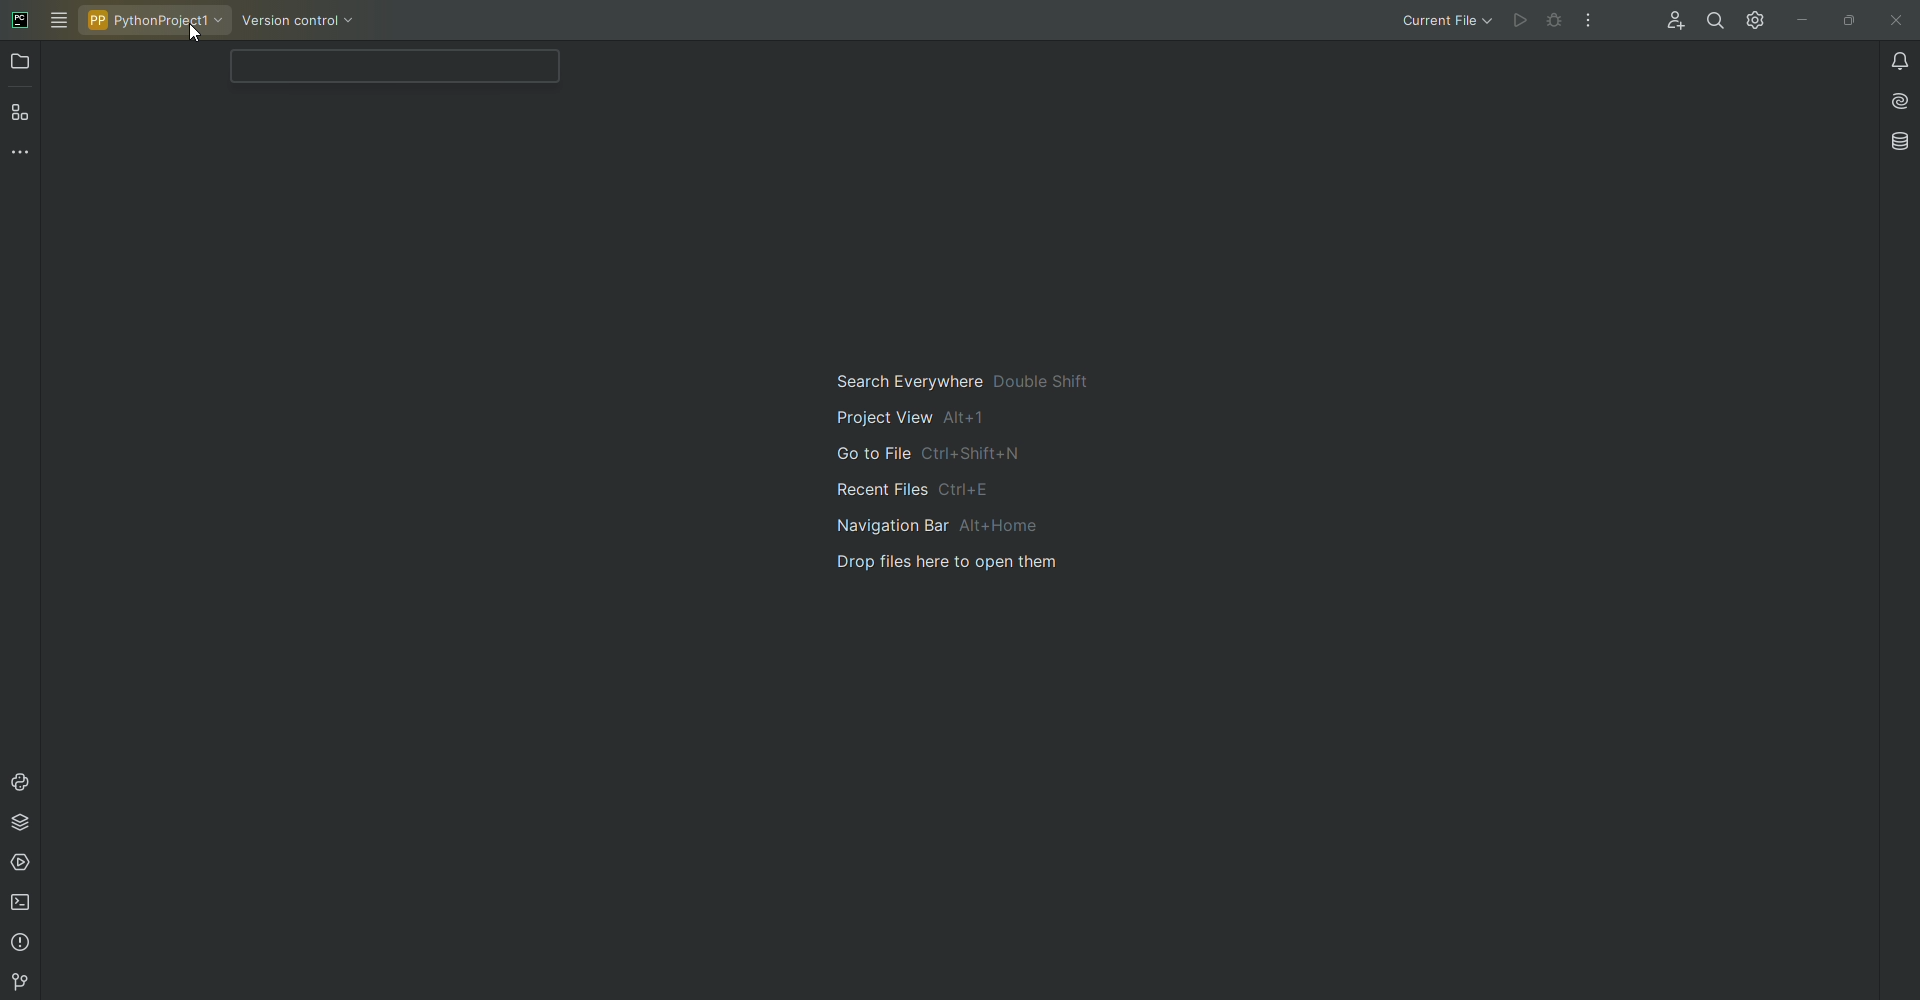 The height and width of the screenshot is (1000, 1920). I want to click on debug, so click(1557, 20).